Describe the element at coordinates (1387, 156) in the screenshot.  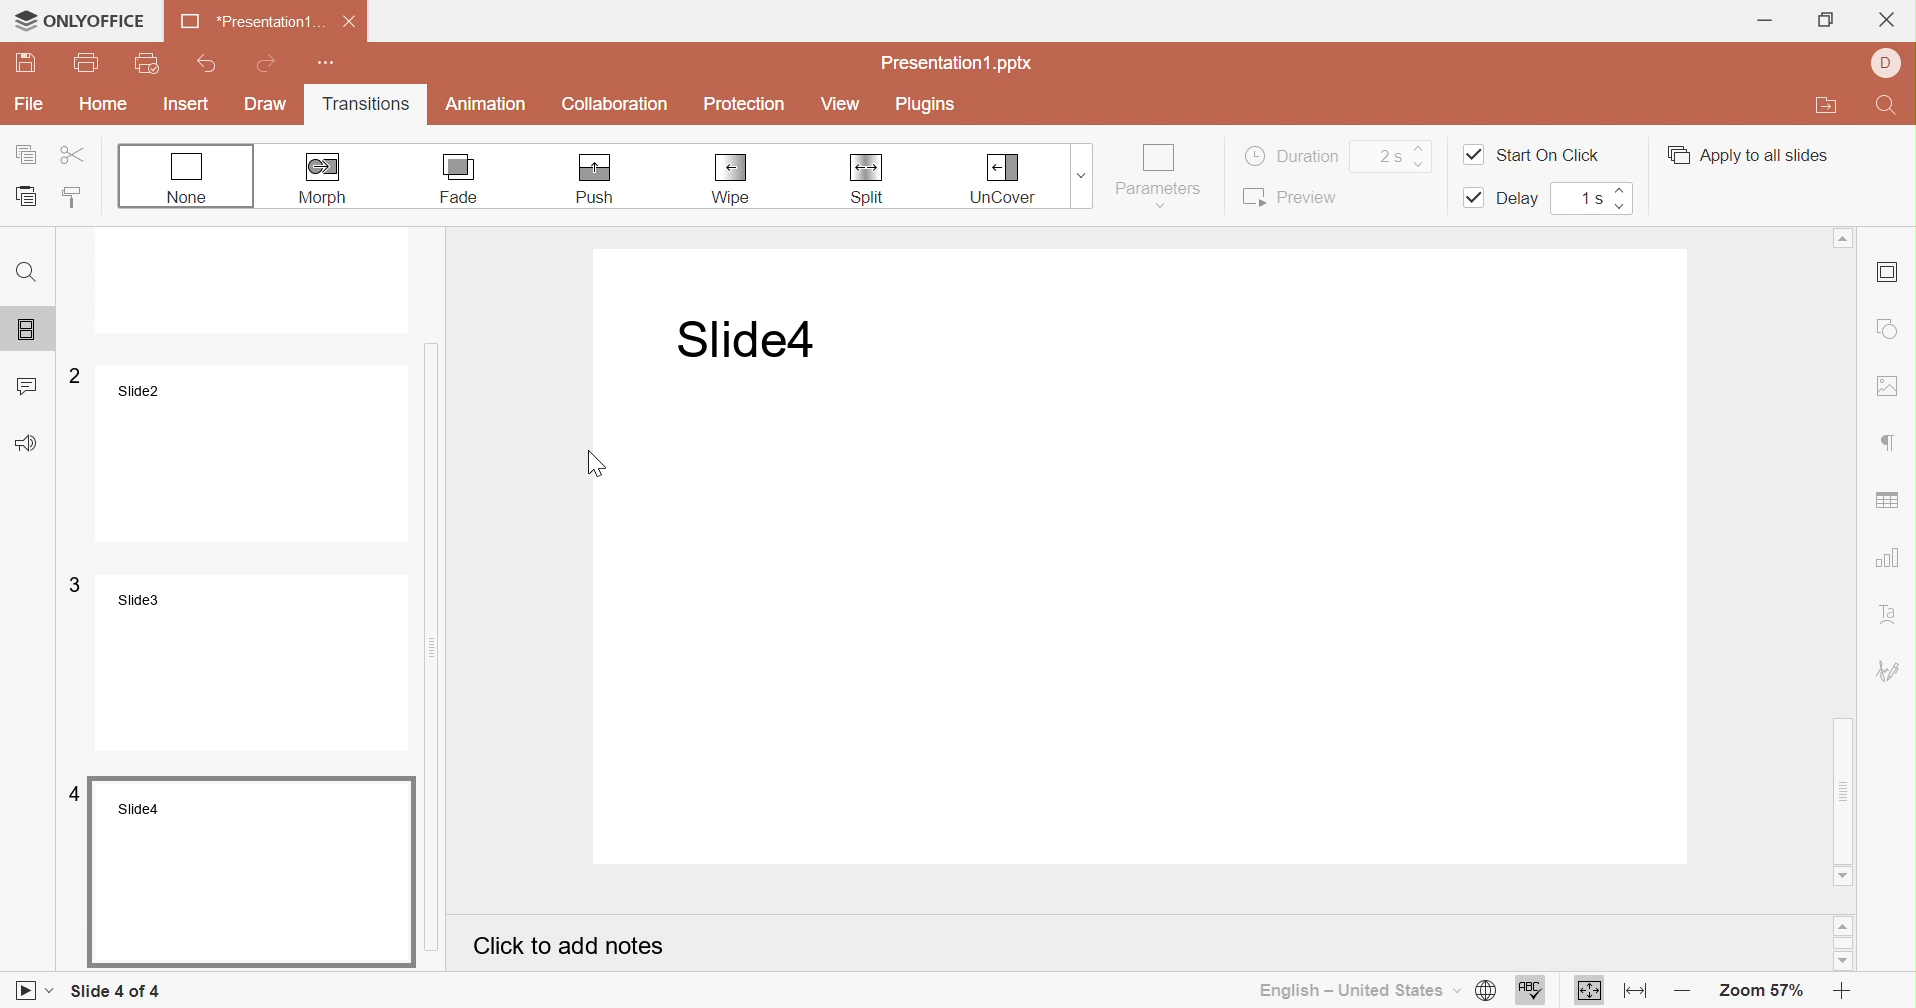
I see `2s` at that location.